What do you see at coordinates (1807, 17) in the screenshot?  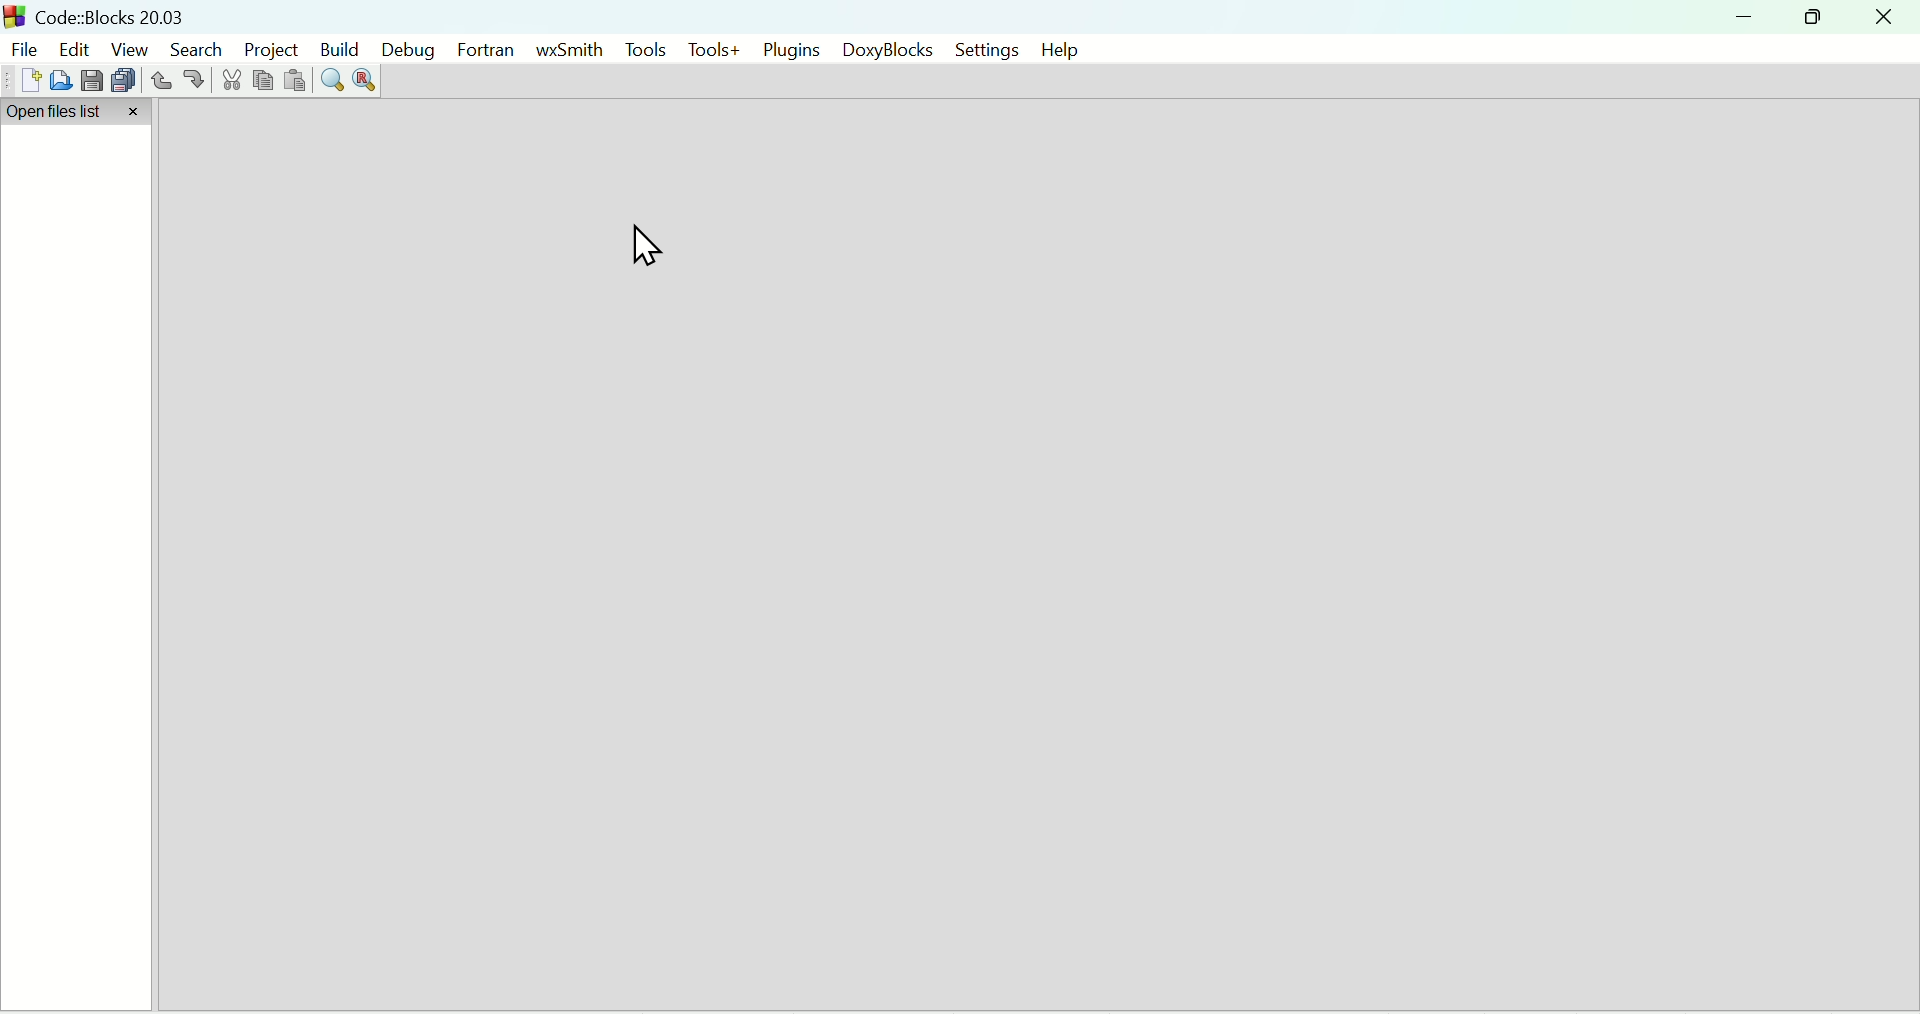 I see `Restore` at bounding box center [1807, 17].